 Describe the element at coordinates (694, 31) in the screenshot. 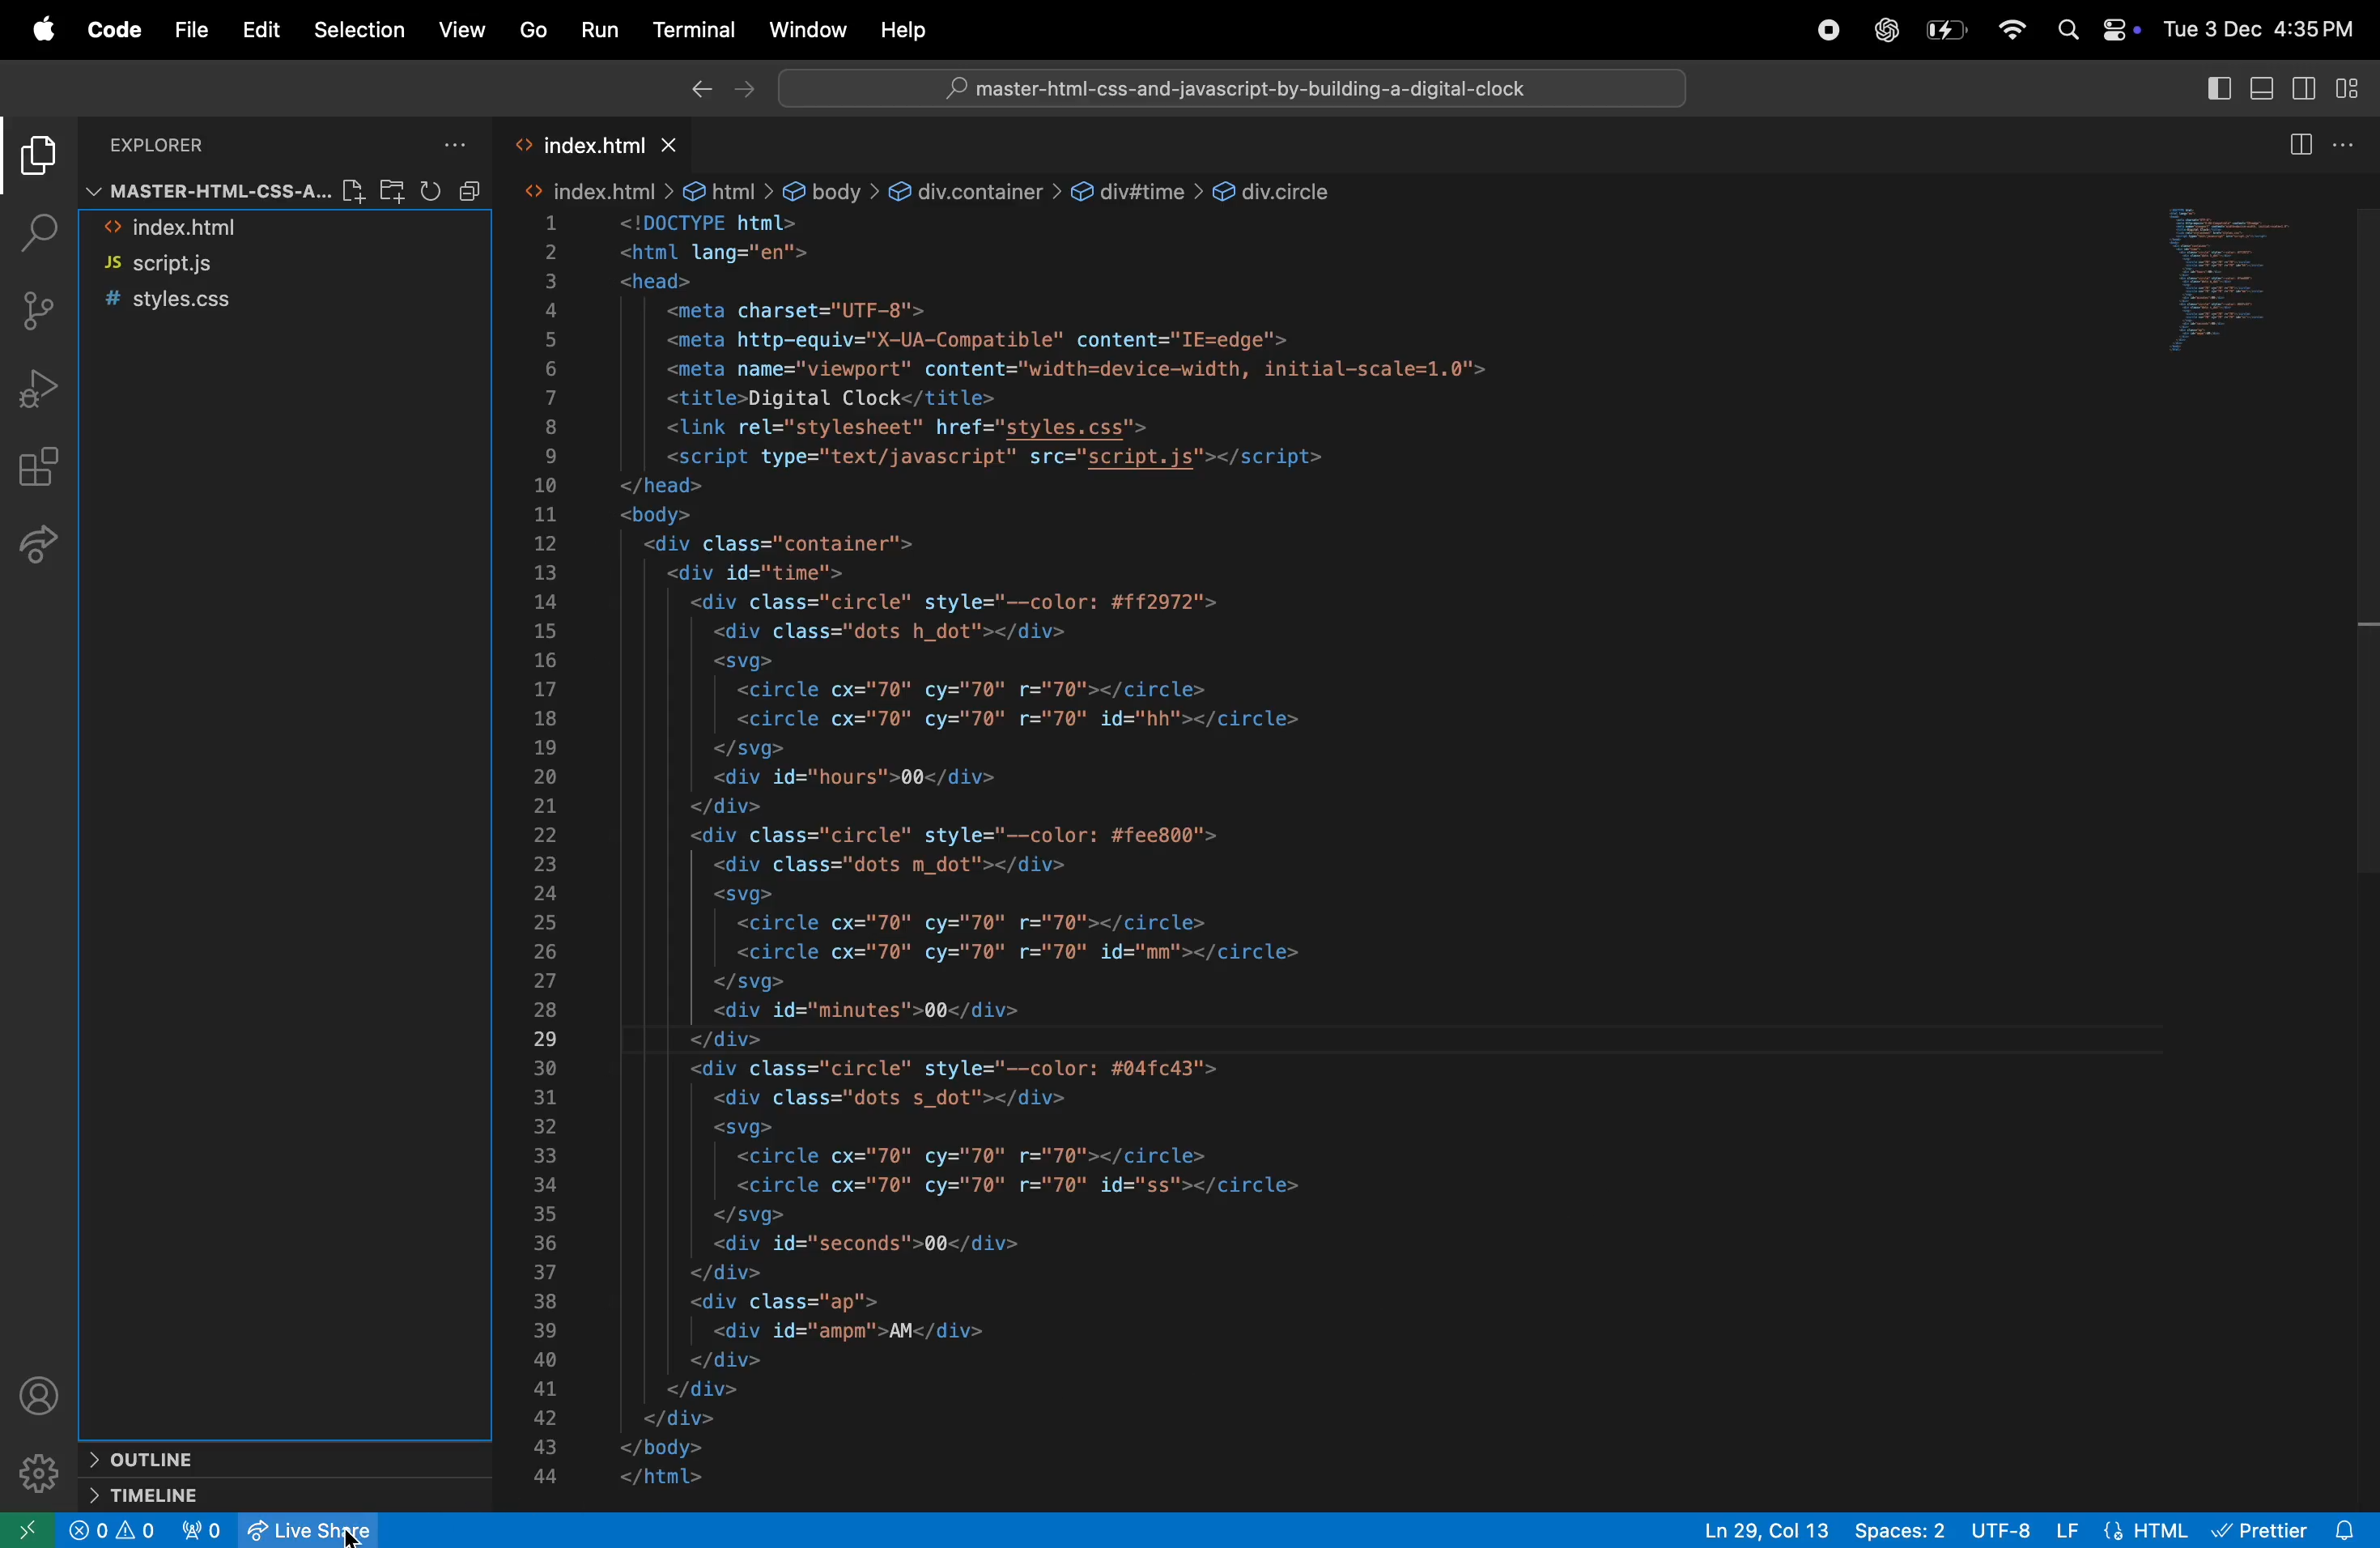

I see `terminal` at that location.